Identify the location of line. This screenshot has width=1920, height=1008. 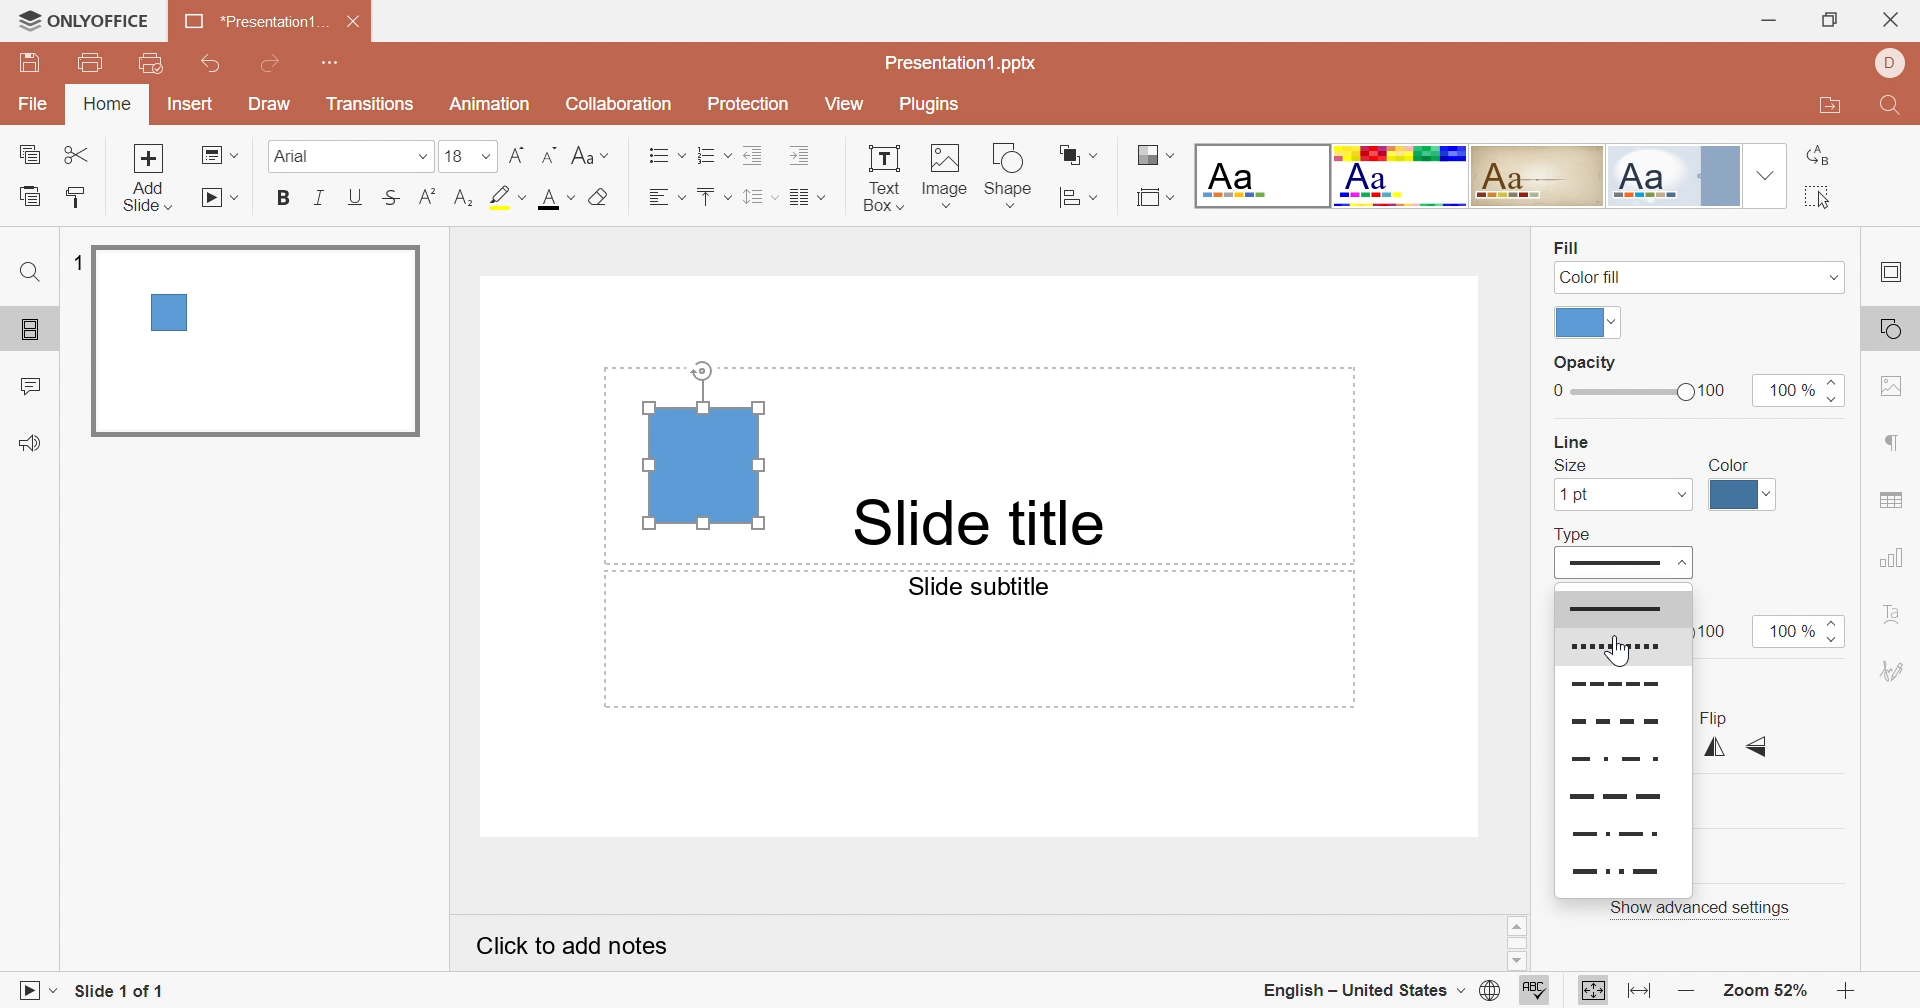
(1621, 870).